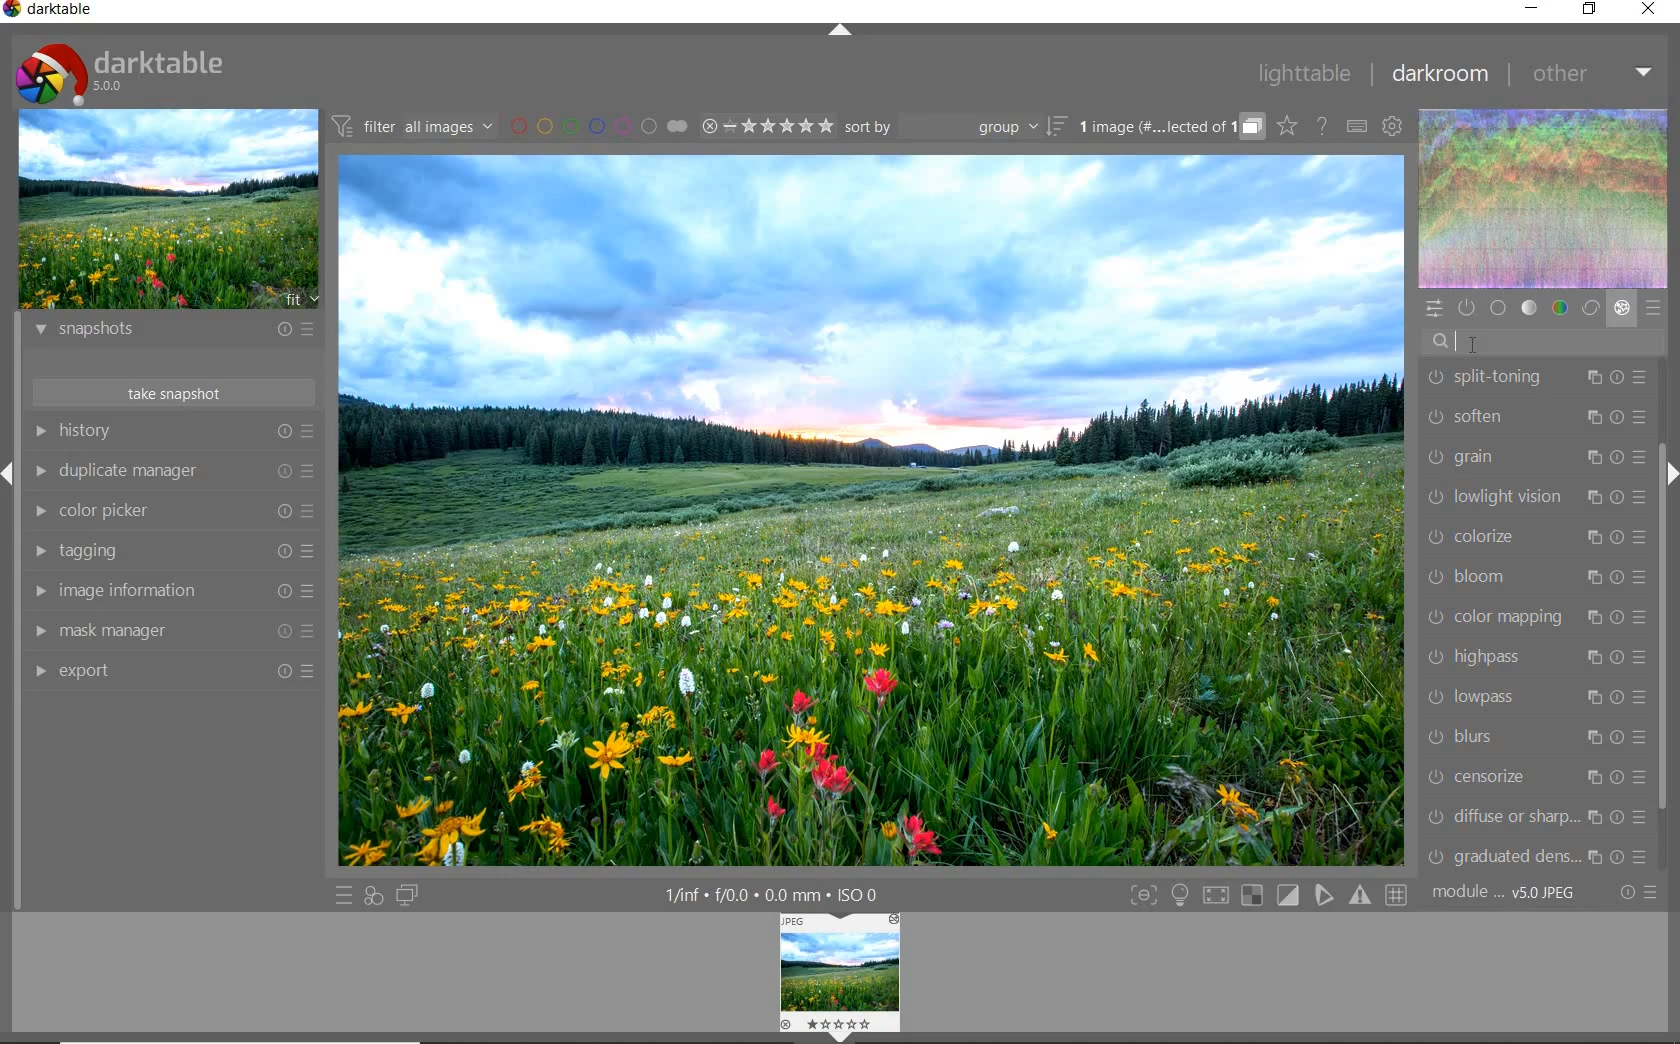  I want to click on history, so click(172, 430).